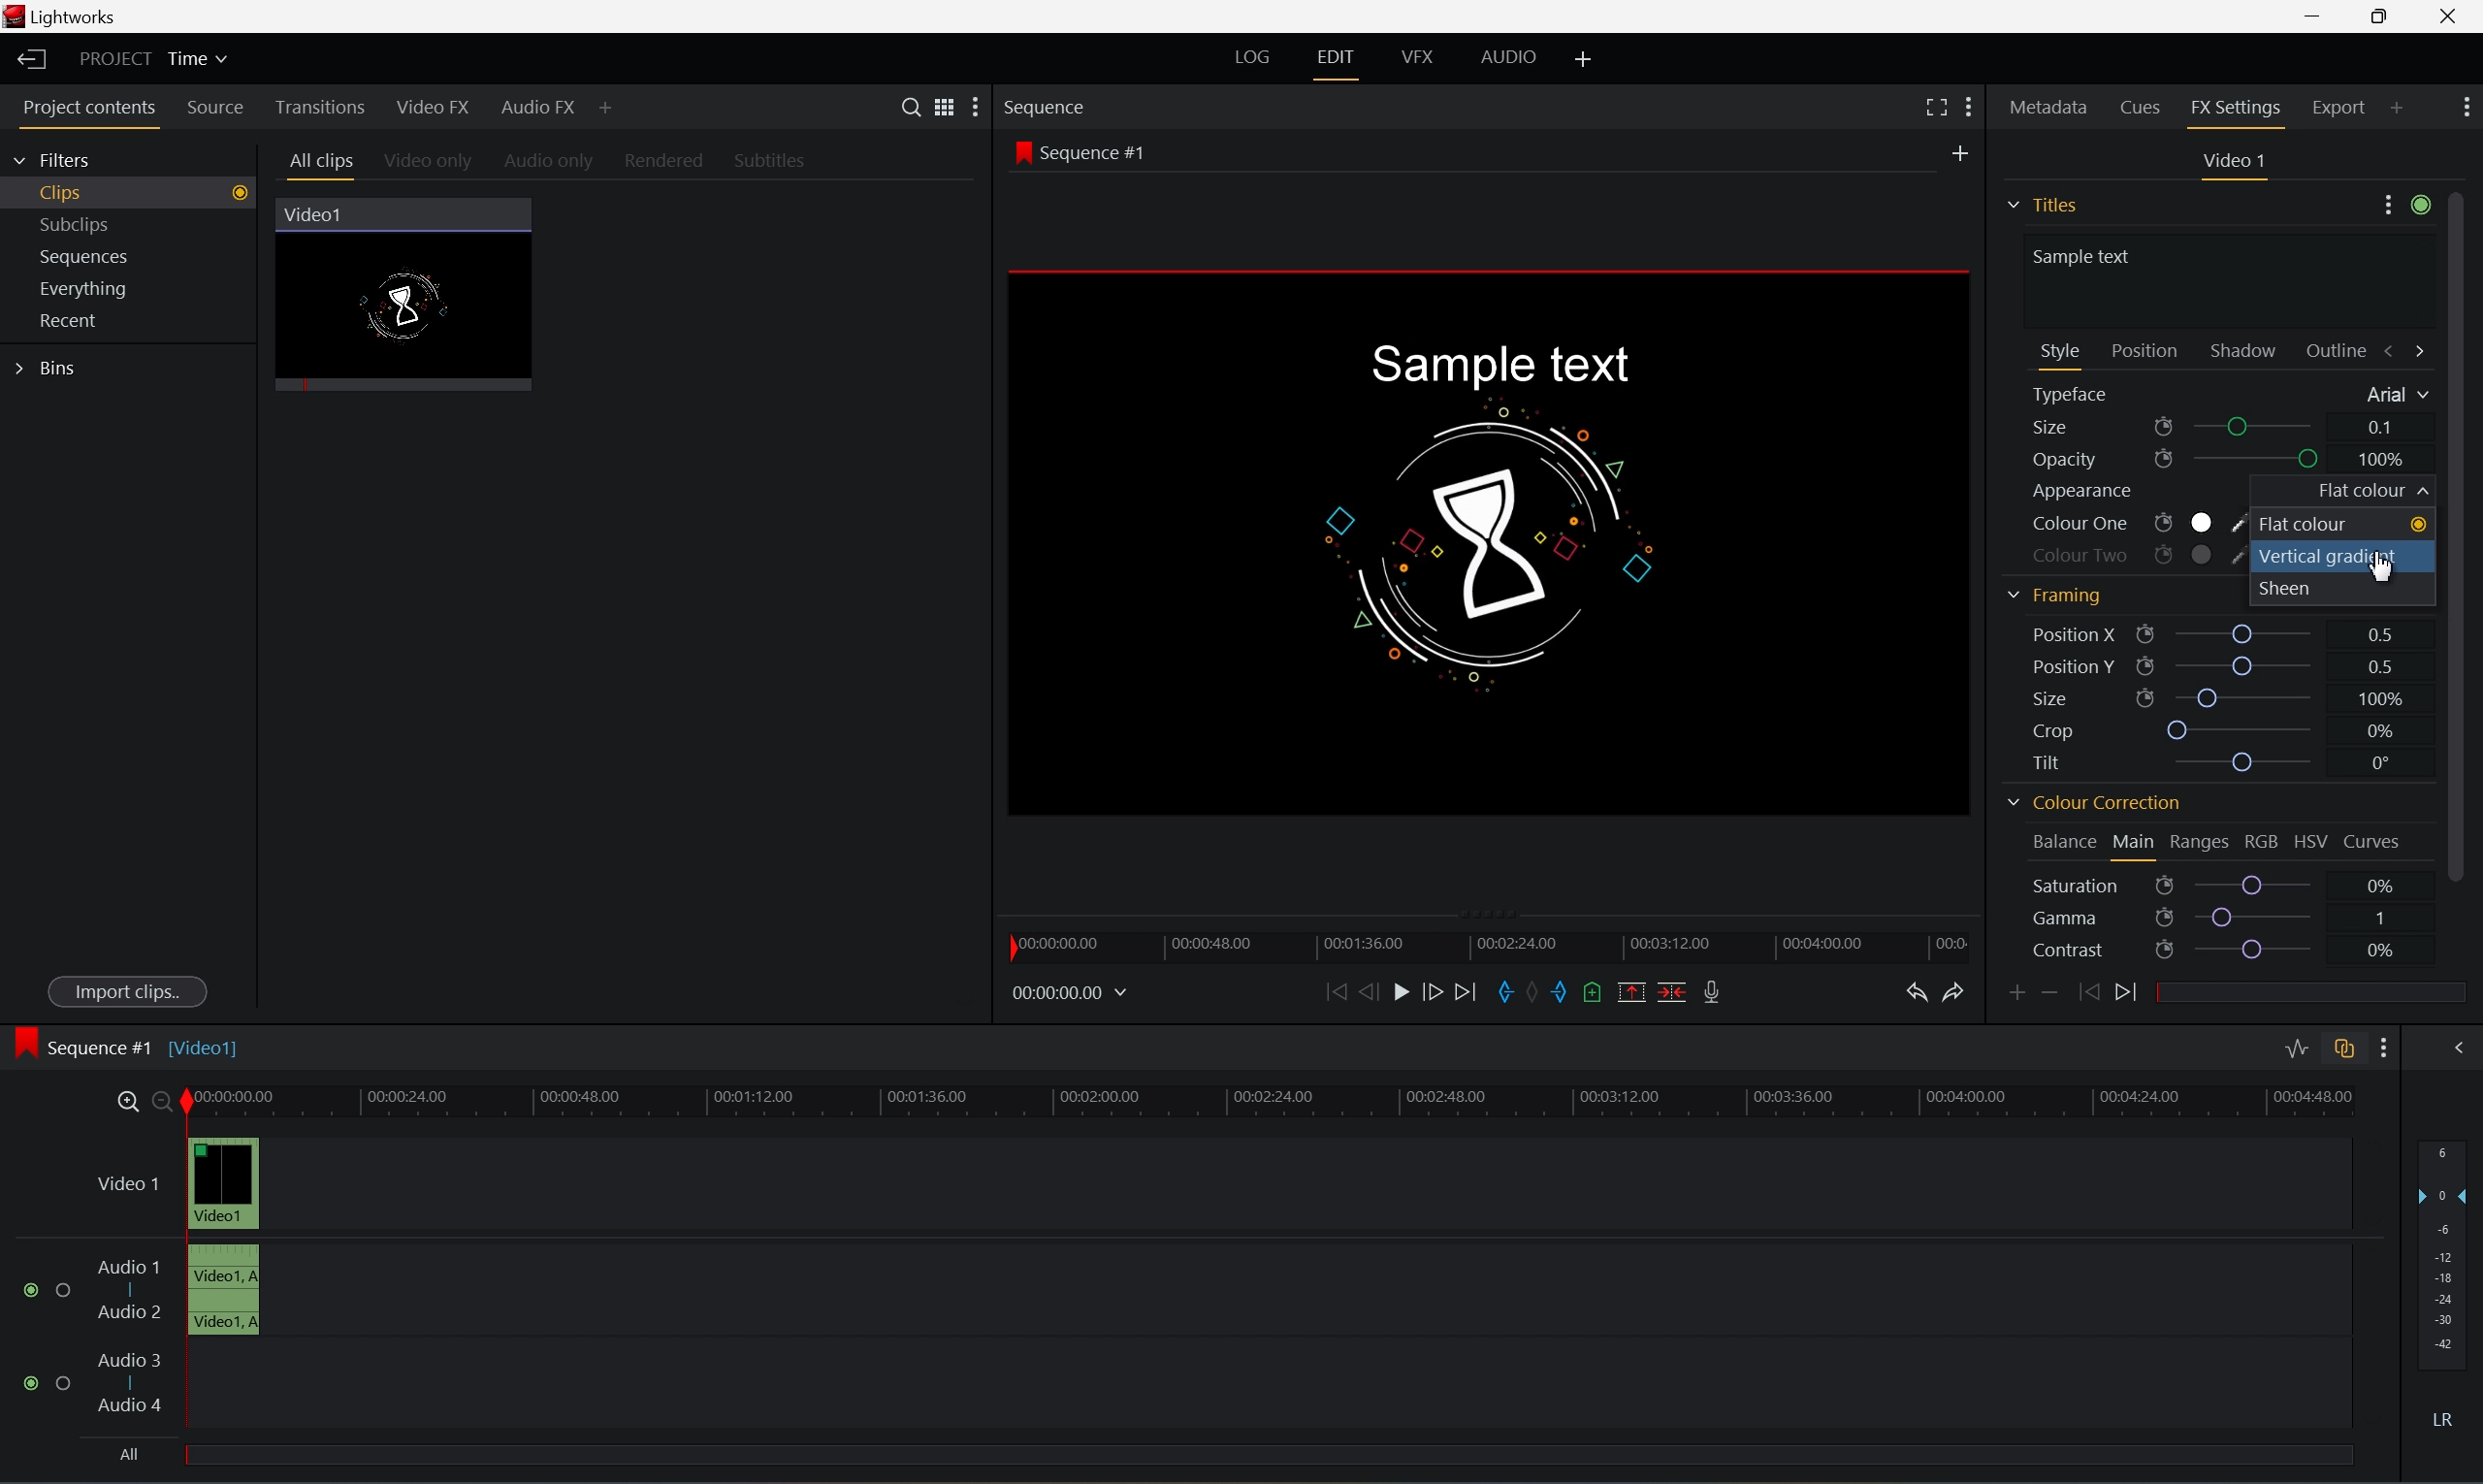 This screenshot has width=2483, height=1484. What do you see at coordinates (2342, 353) in the screenshot?
I see `outline` at bounding box center [2342, 353].